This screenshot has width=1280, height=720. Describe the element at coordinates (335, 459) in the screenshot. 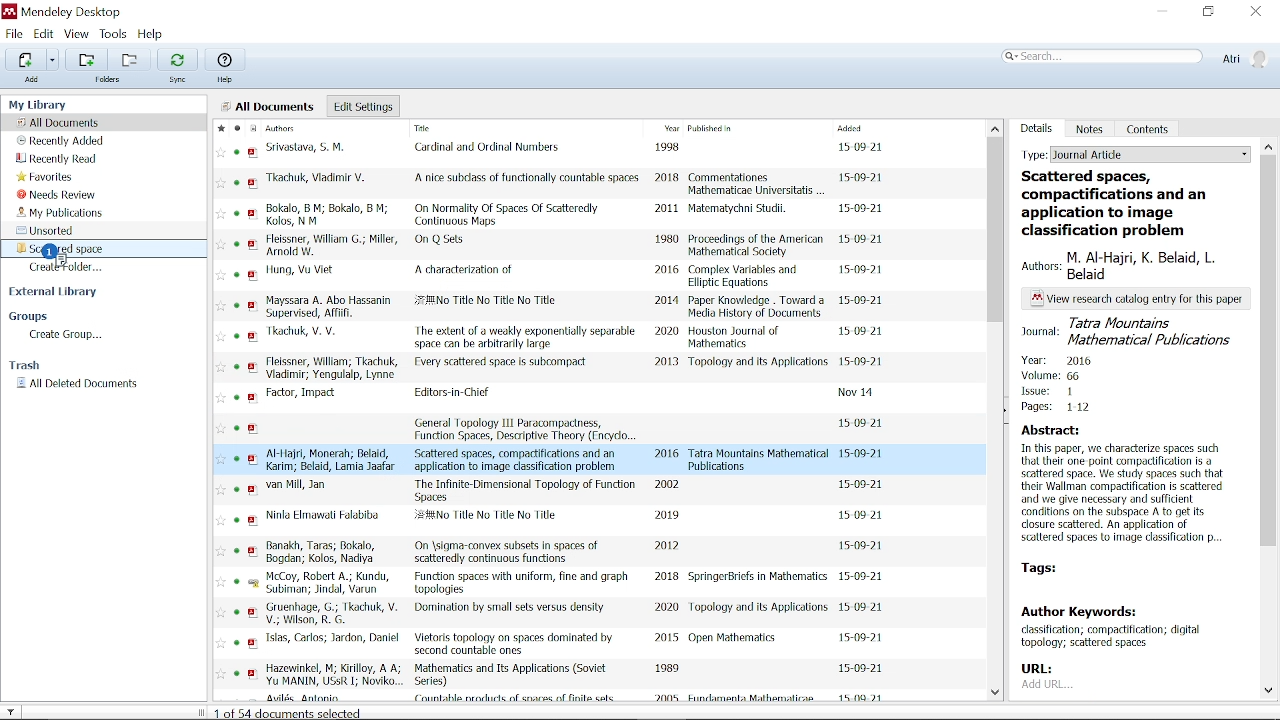

I see `authors` at that location.